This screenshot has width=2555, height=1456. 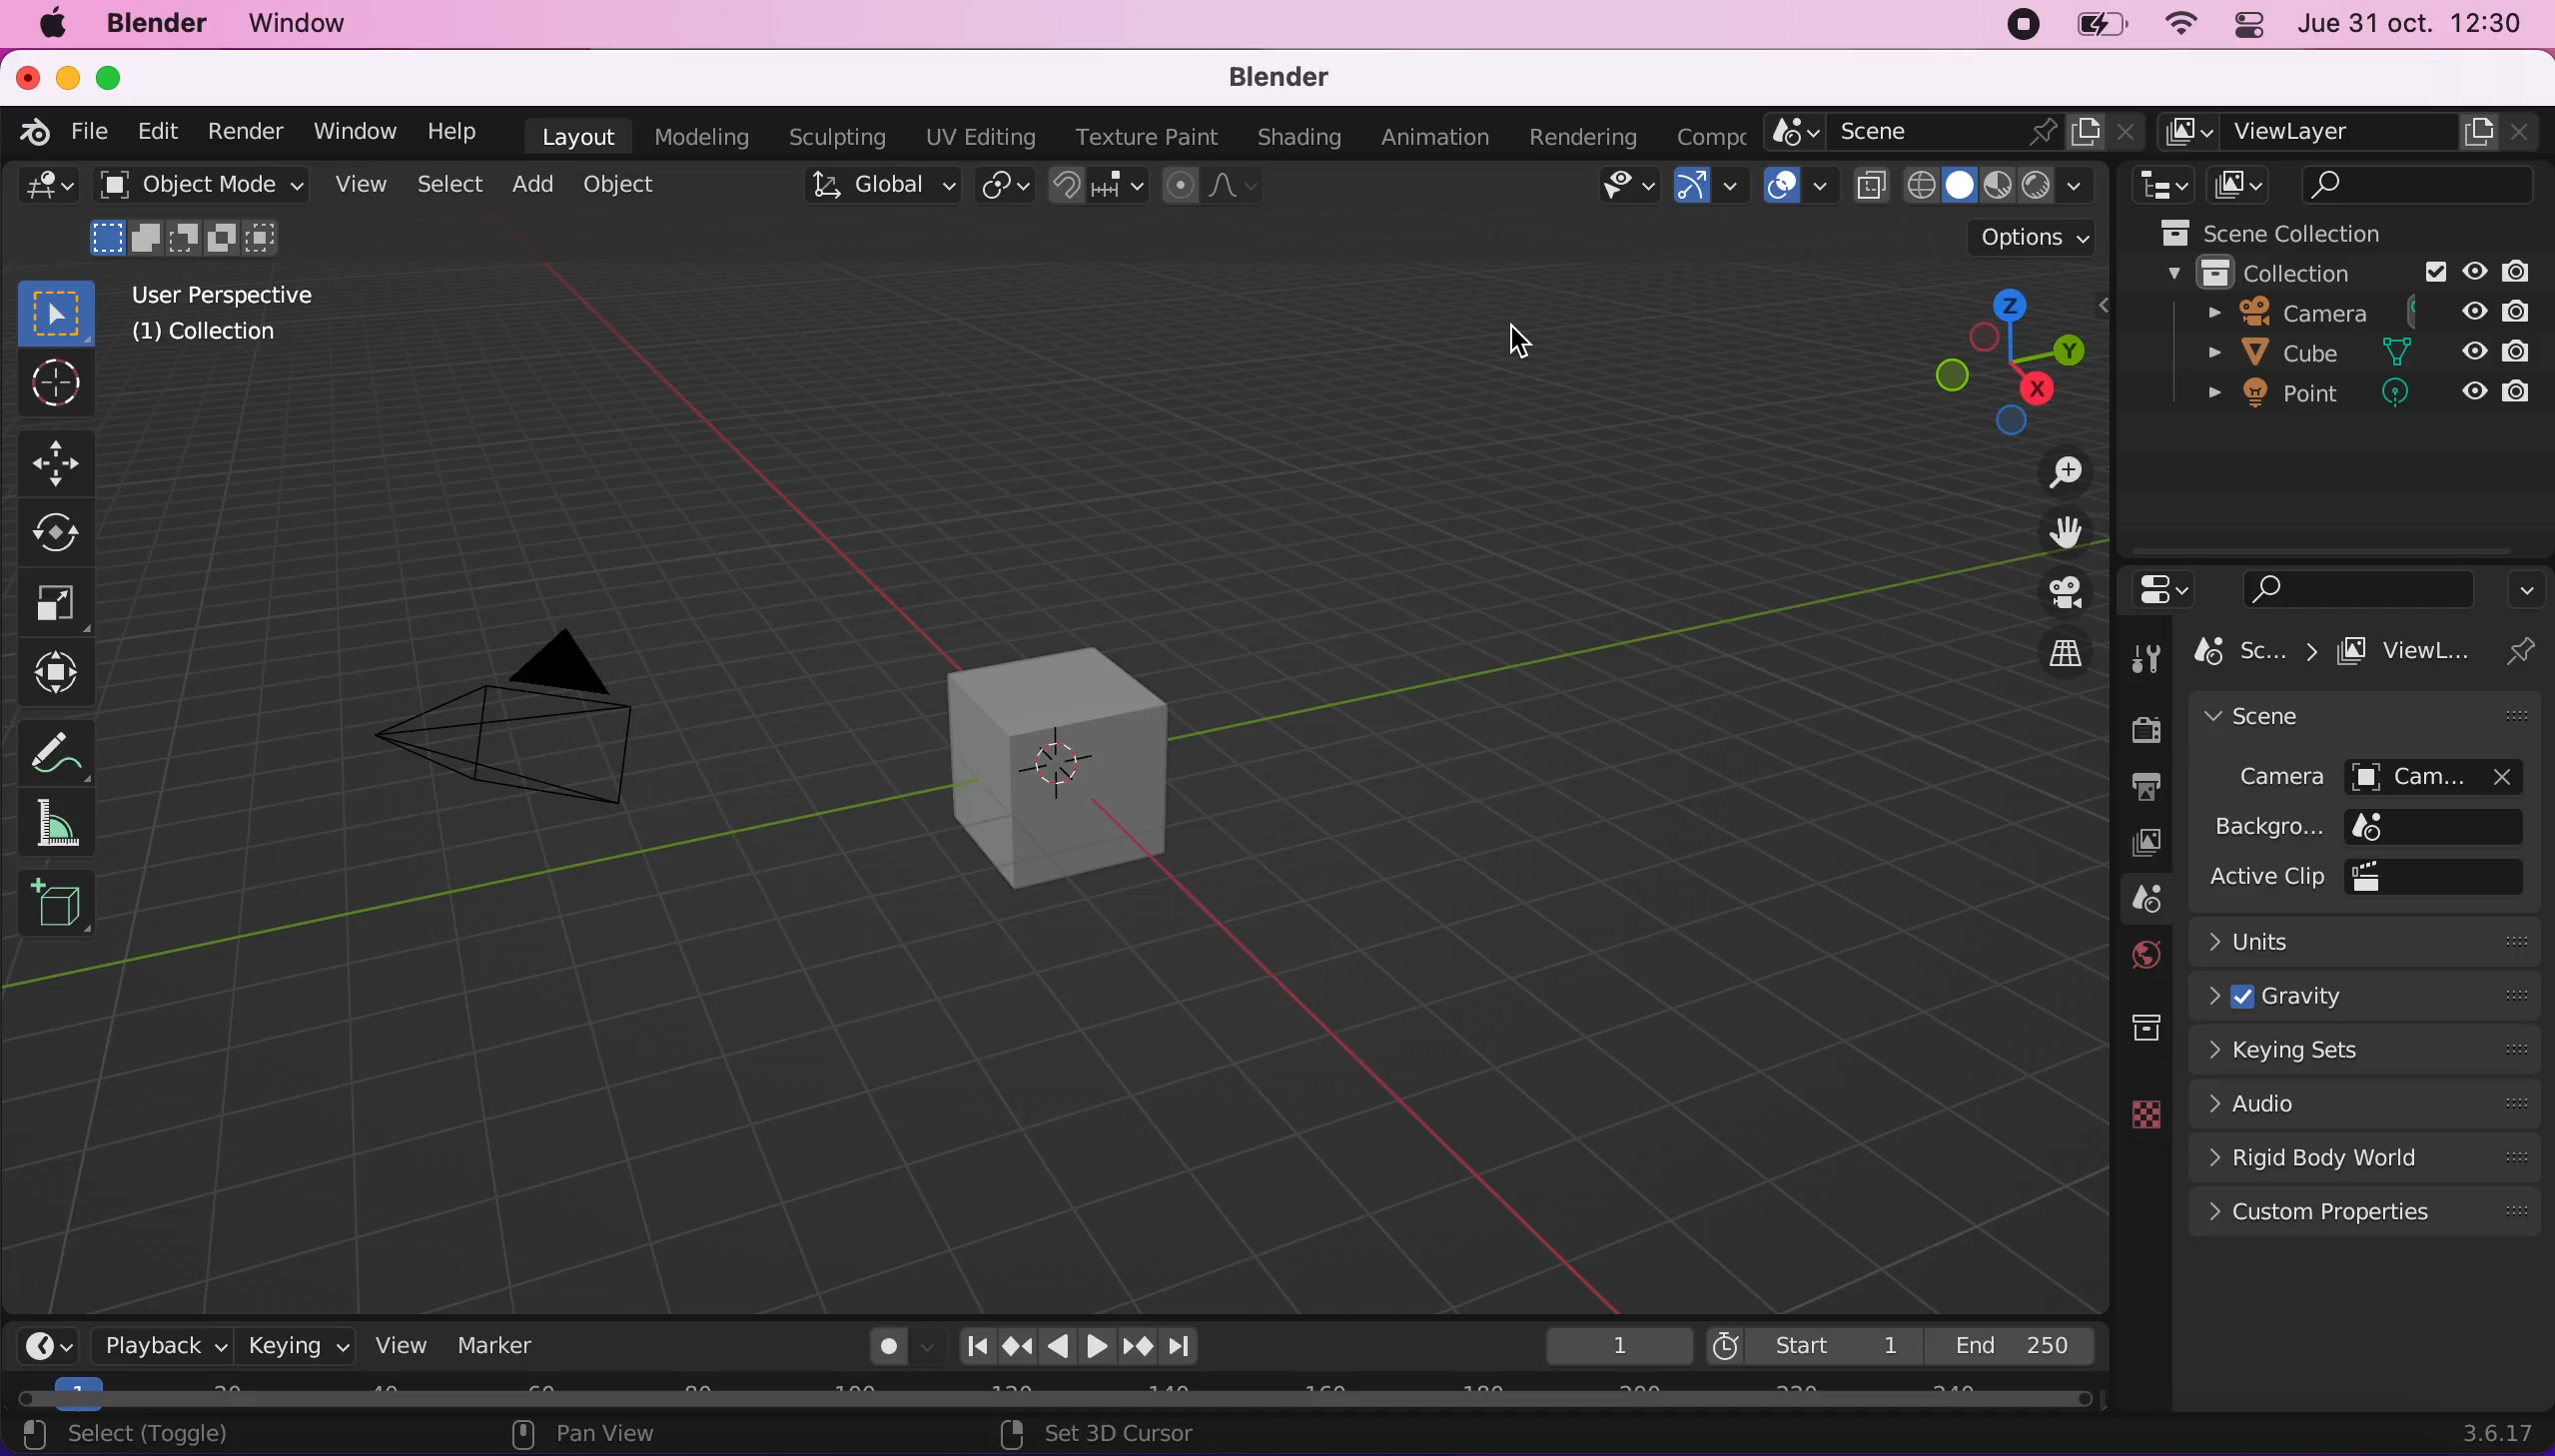 What do you see at coordinates (2420, 184) in the screenshot?
I see `search` at bounding box center [2420, 184].